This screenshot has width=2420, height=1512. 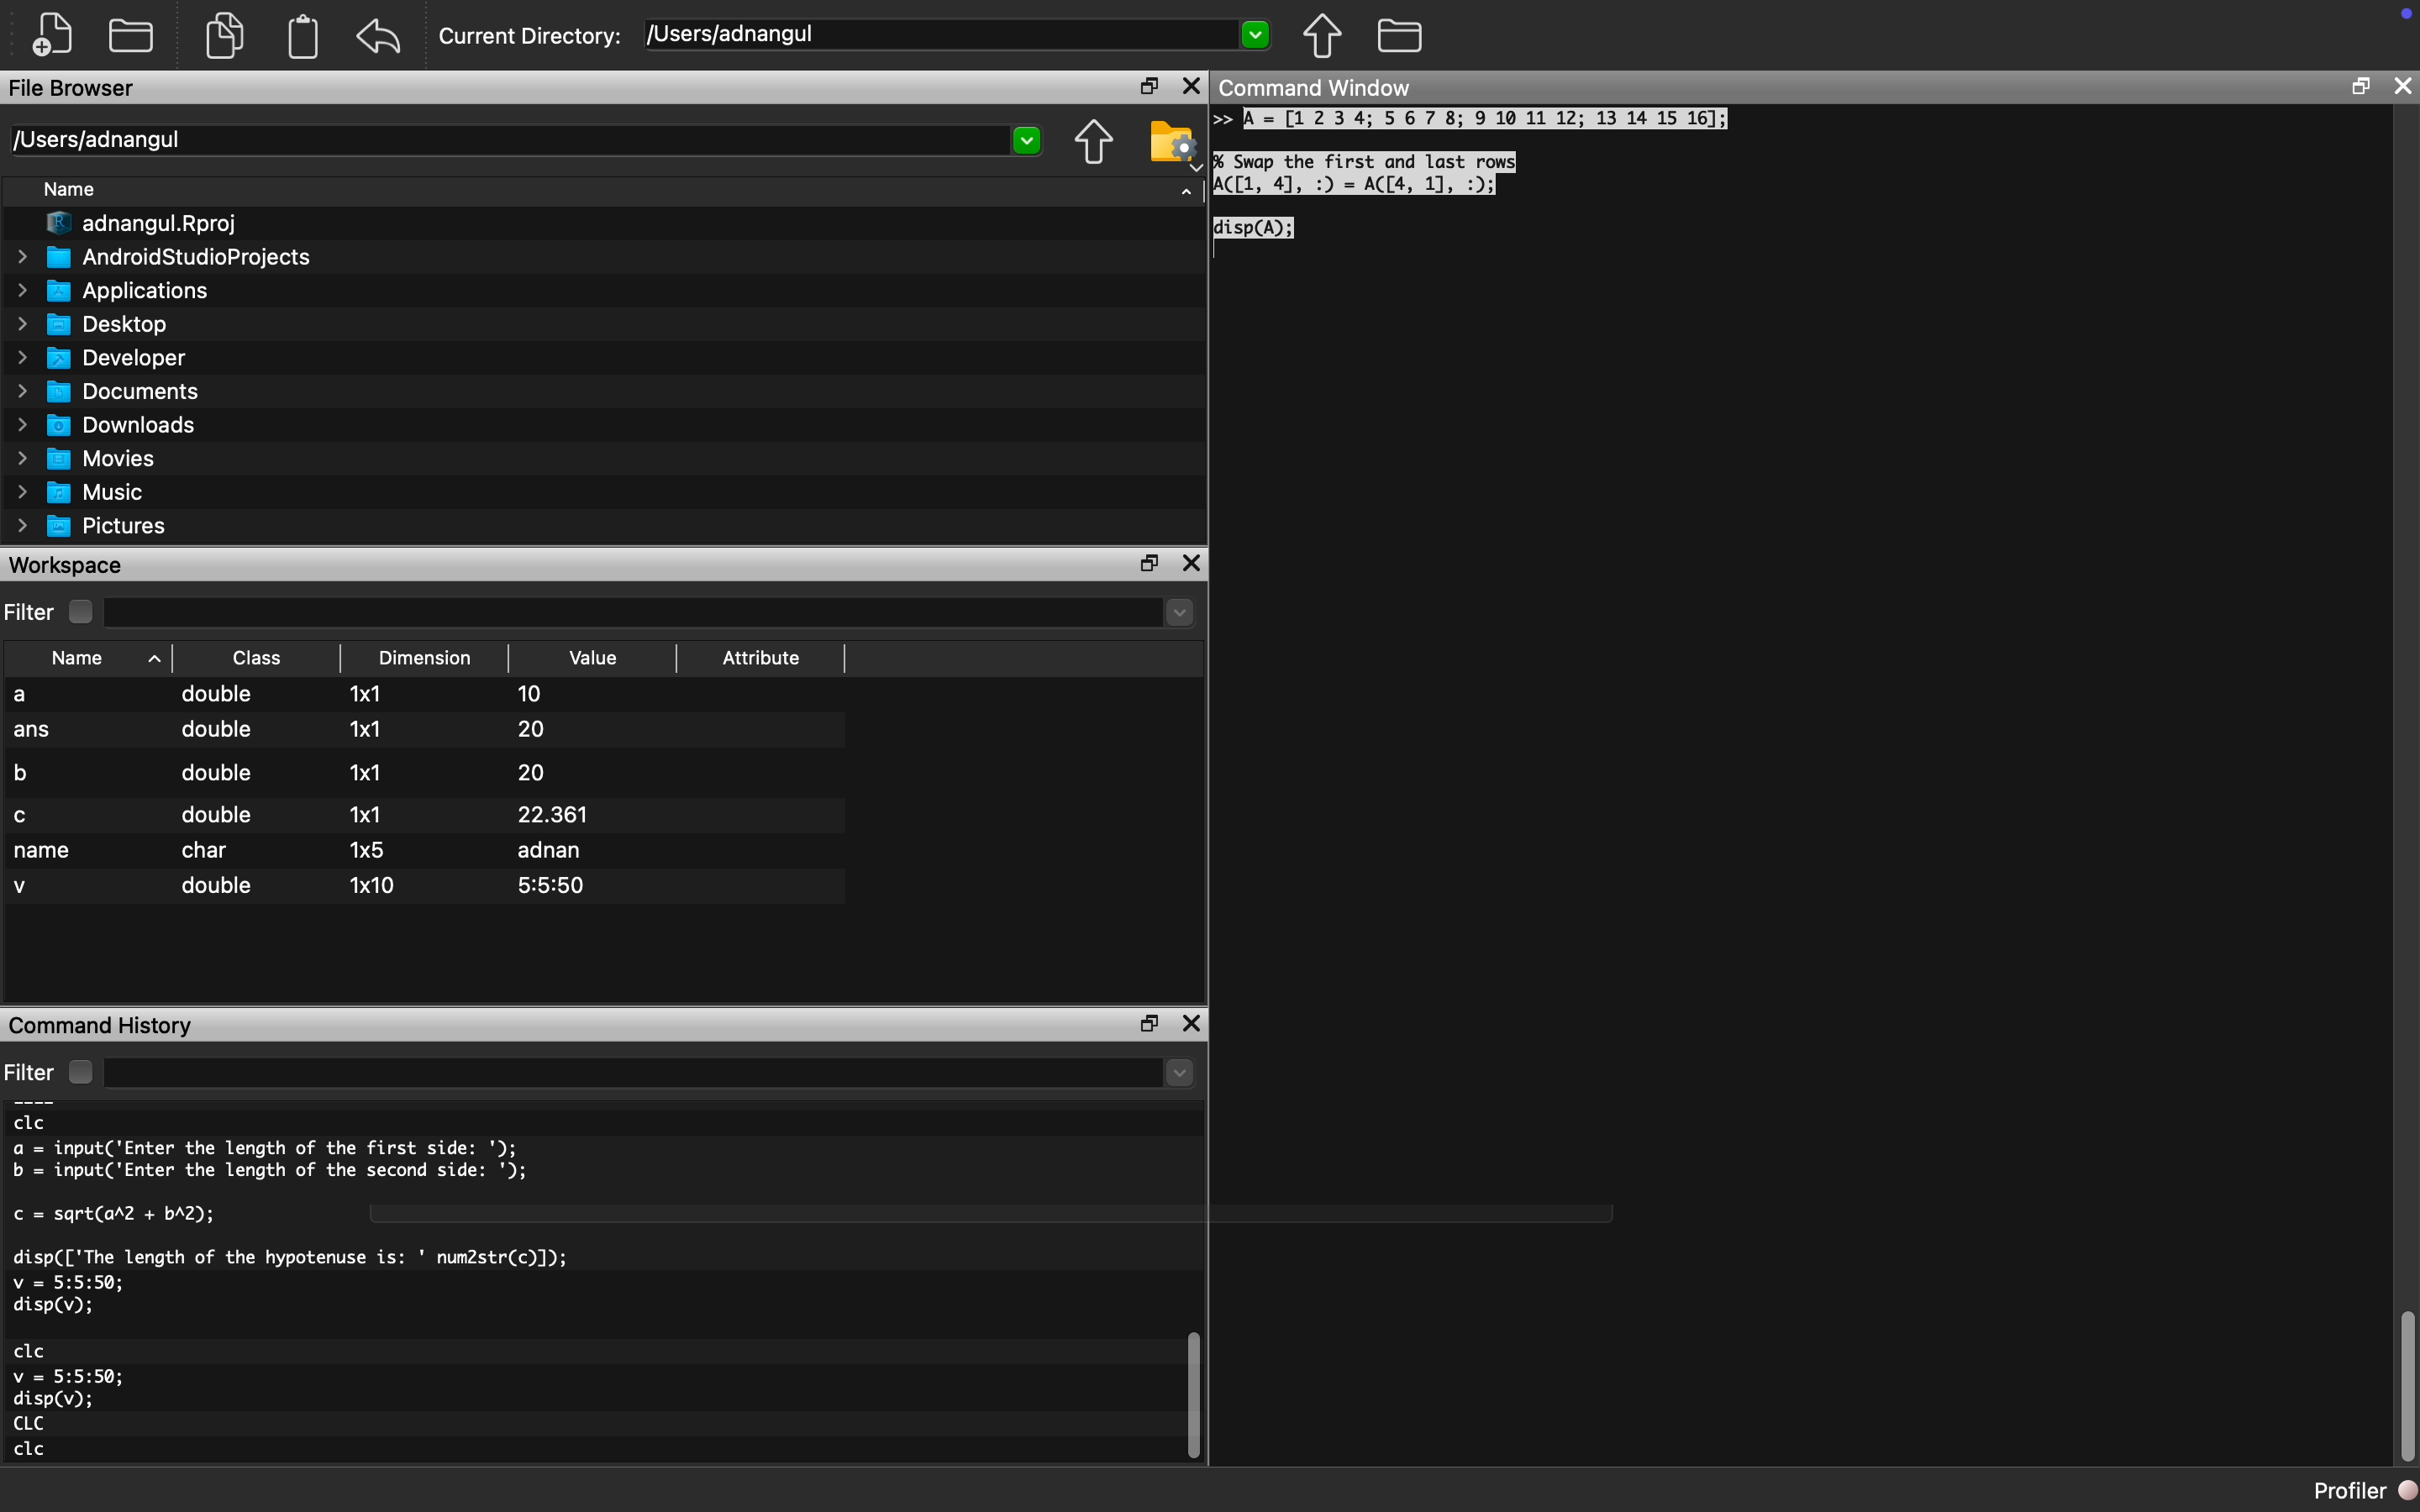 I want to click on Paste, so click(x=307, y=36).